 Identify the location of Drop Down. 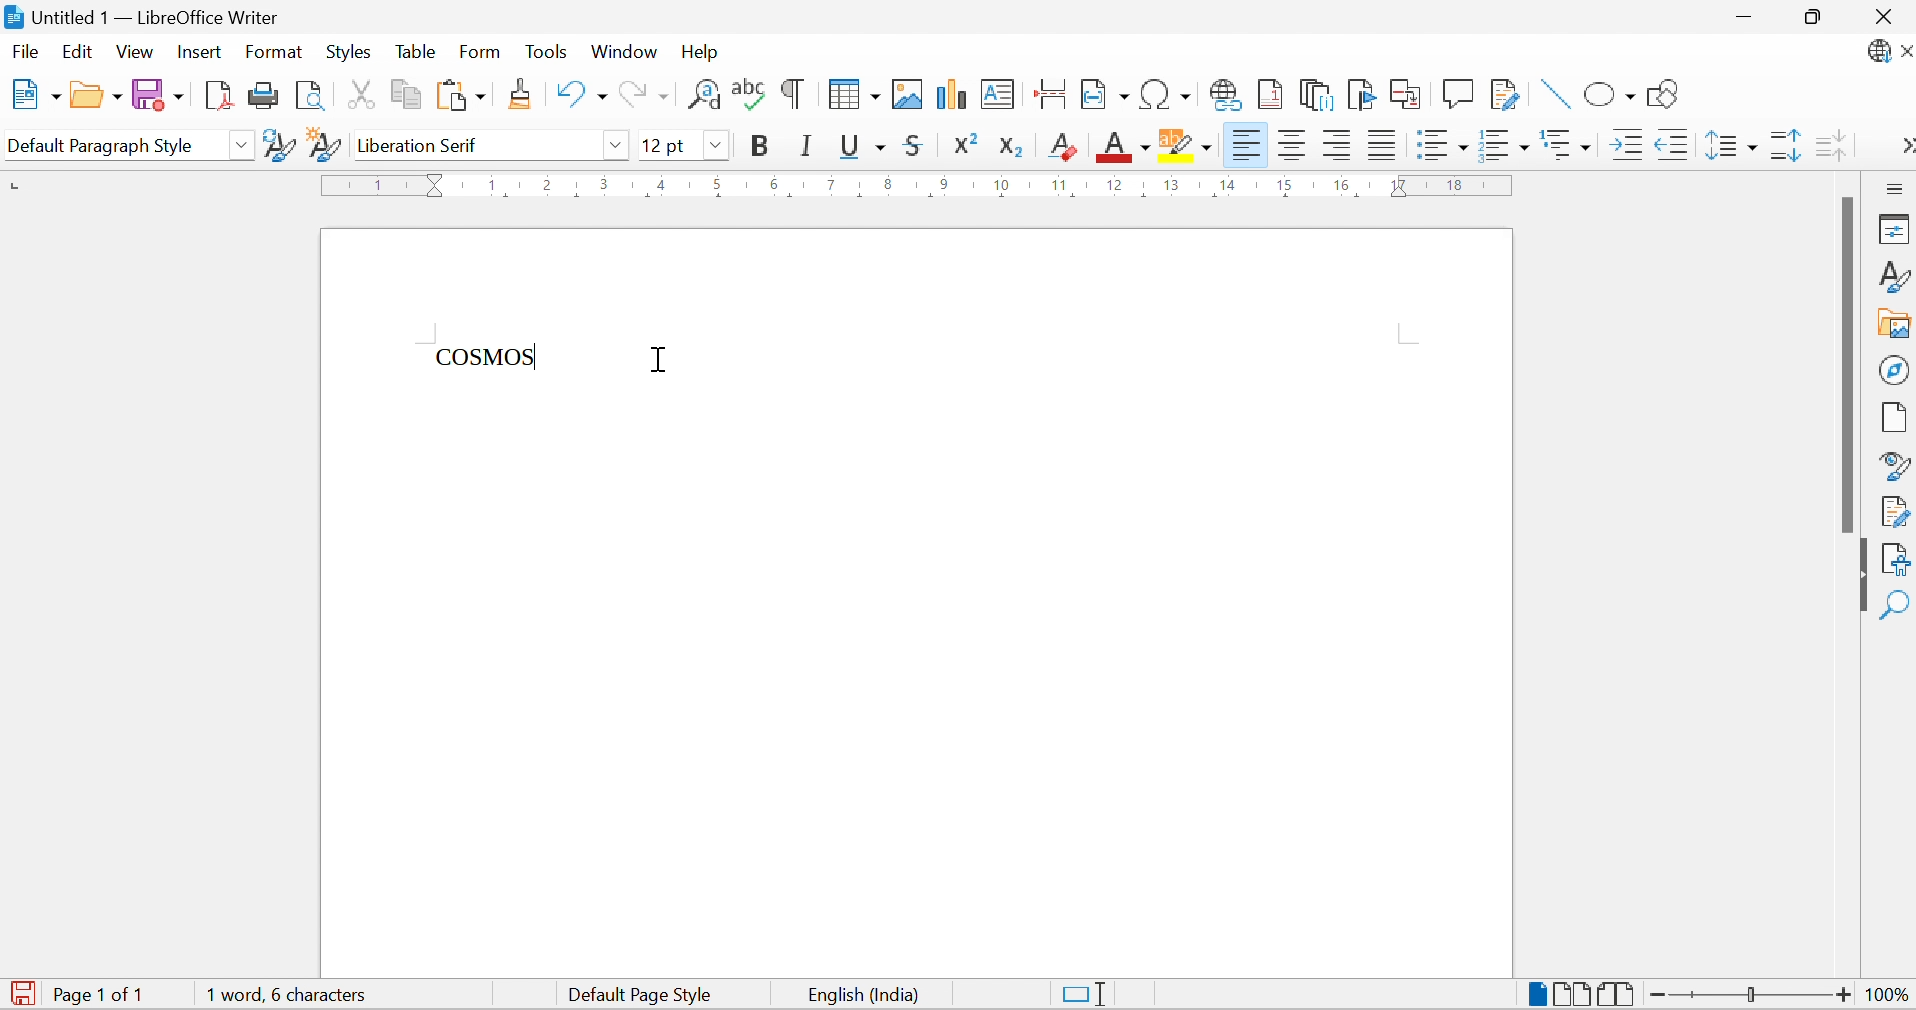
(243, 145).